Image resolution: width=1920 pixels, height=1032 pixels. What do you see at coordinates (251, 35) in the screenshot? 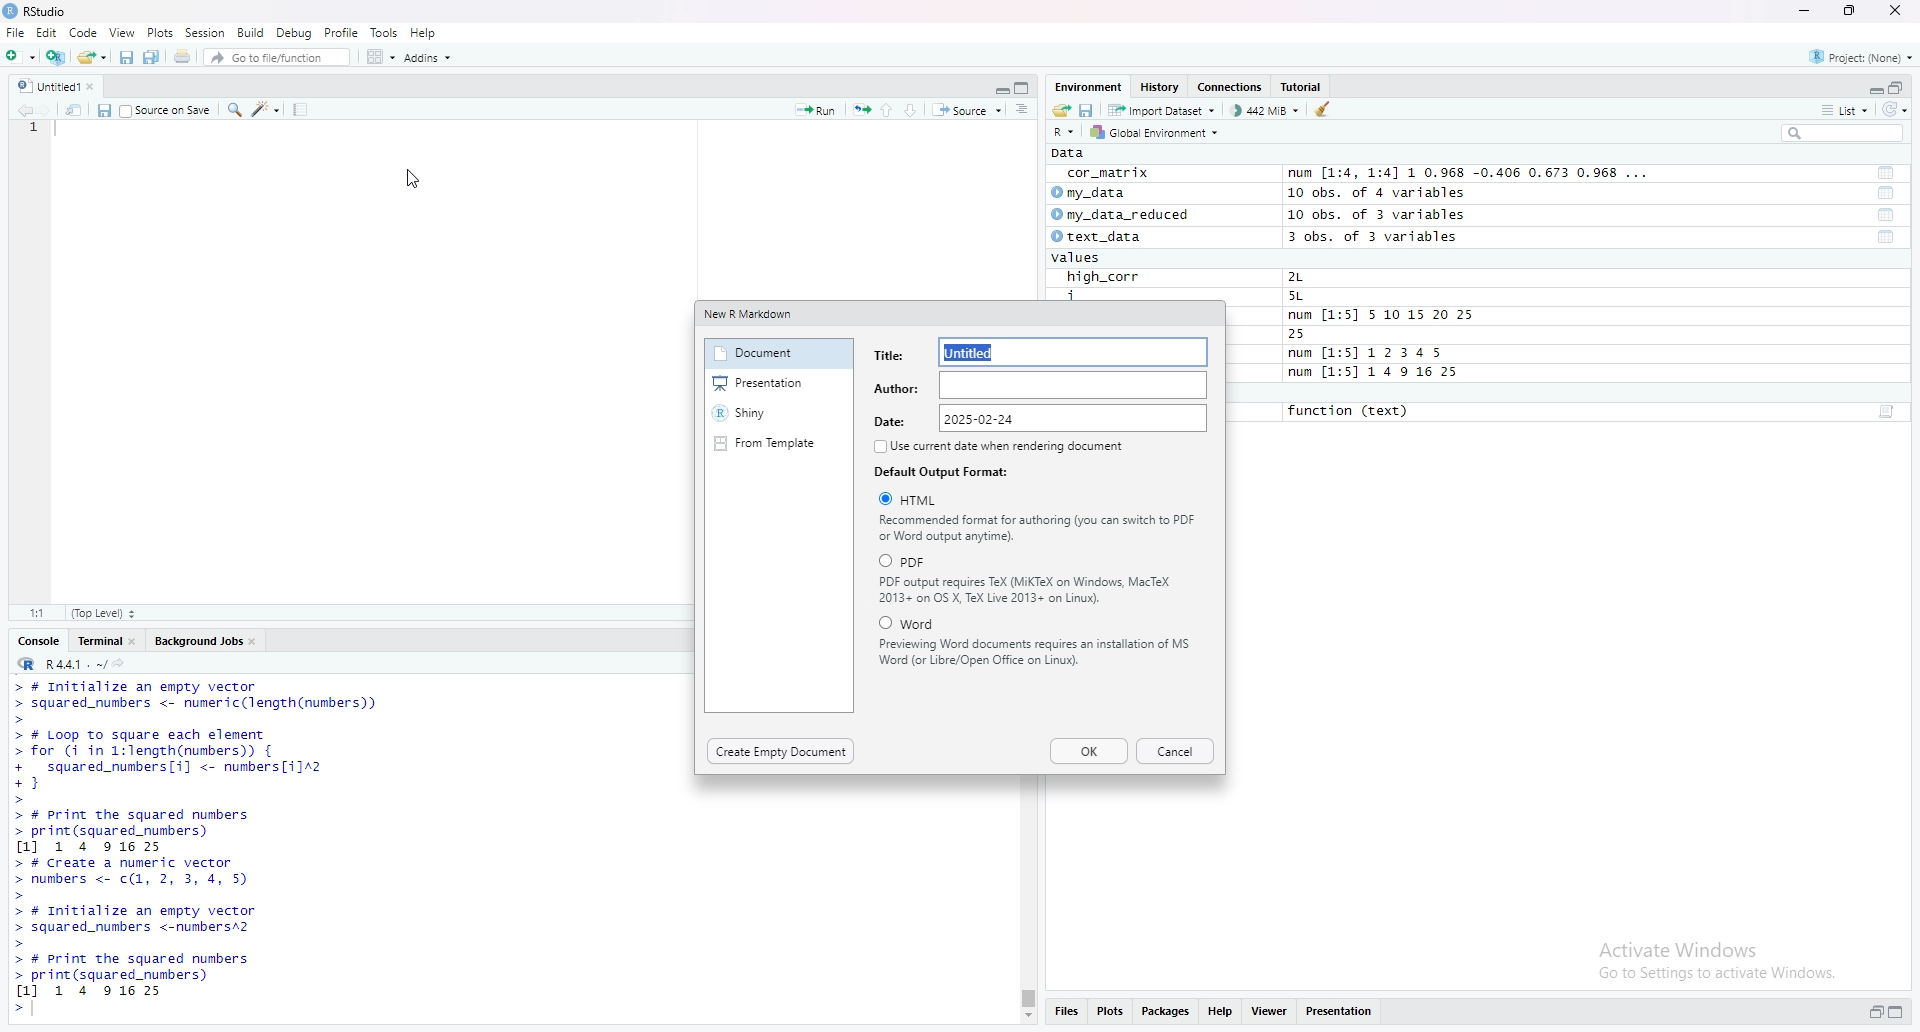
I see `Build` at bounding box center [251, 35].